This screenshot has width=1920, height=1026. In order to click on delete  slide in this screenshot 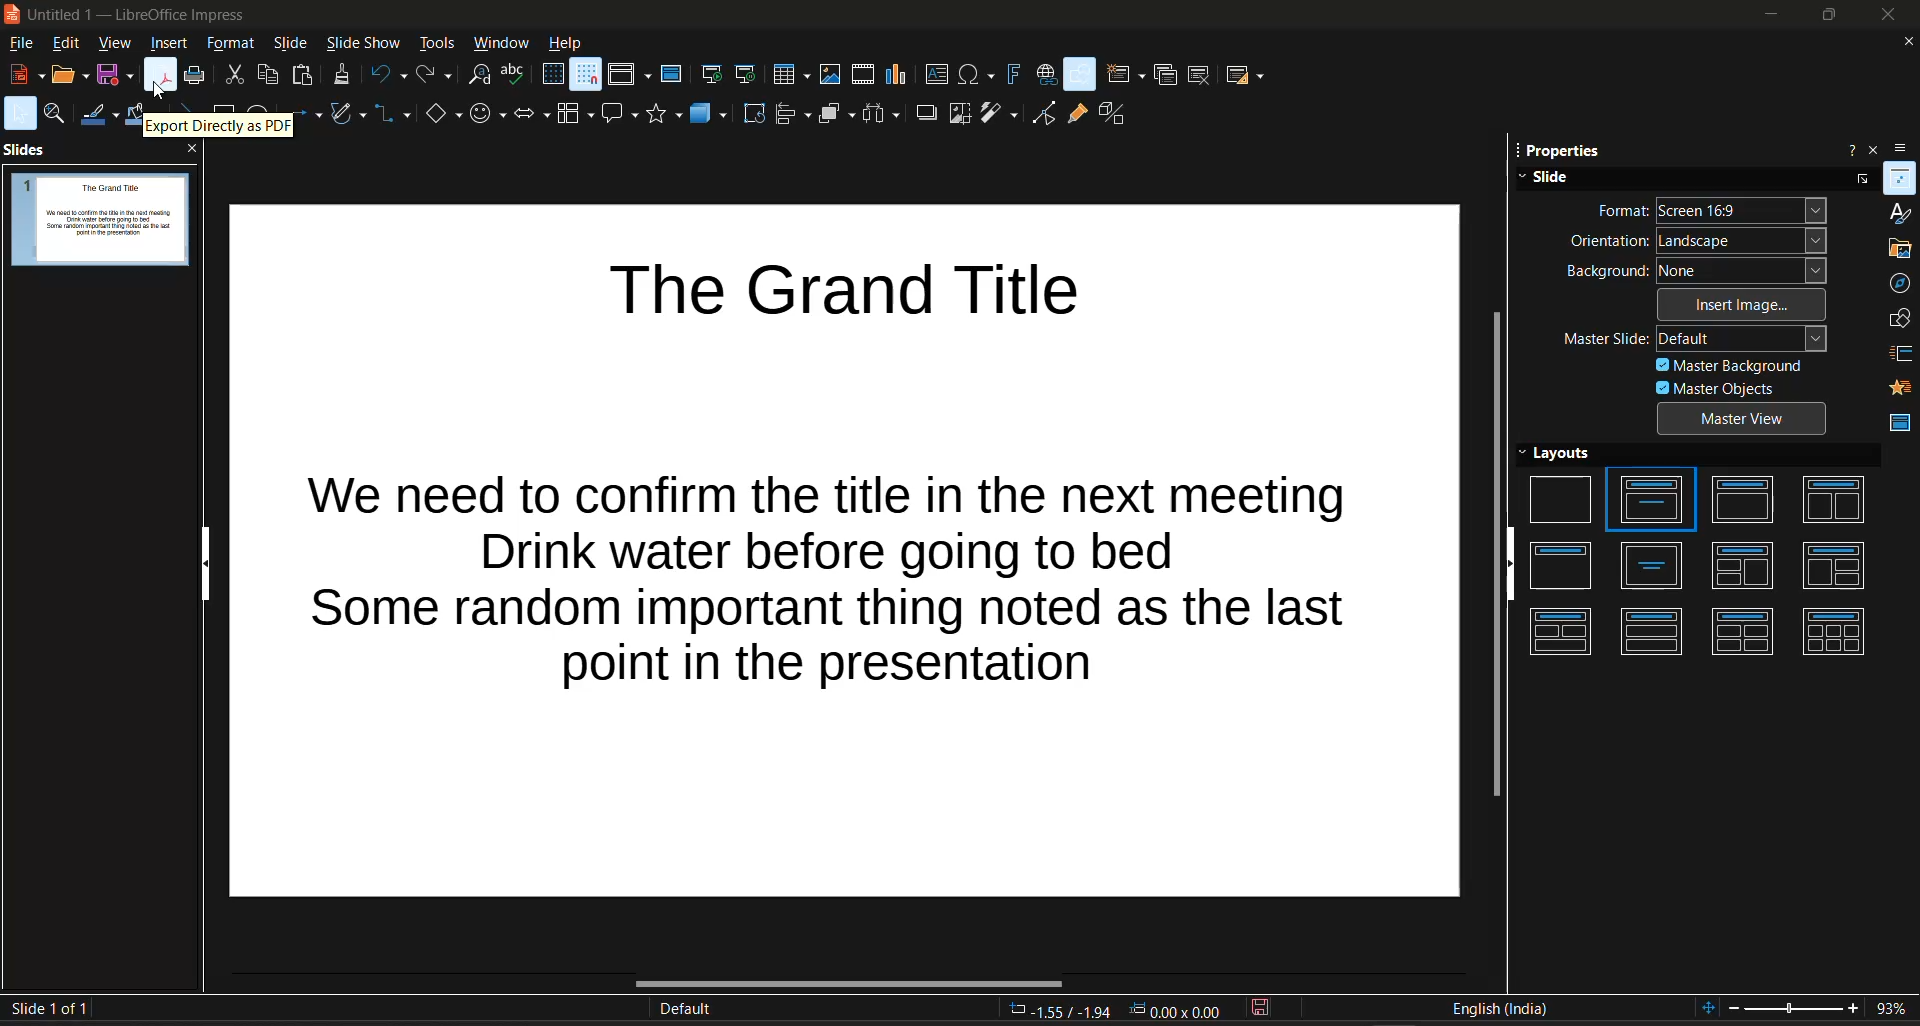, I will do `click(1200, 74)`.